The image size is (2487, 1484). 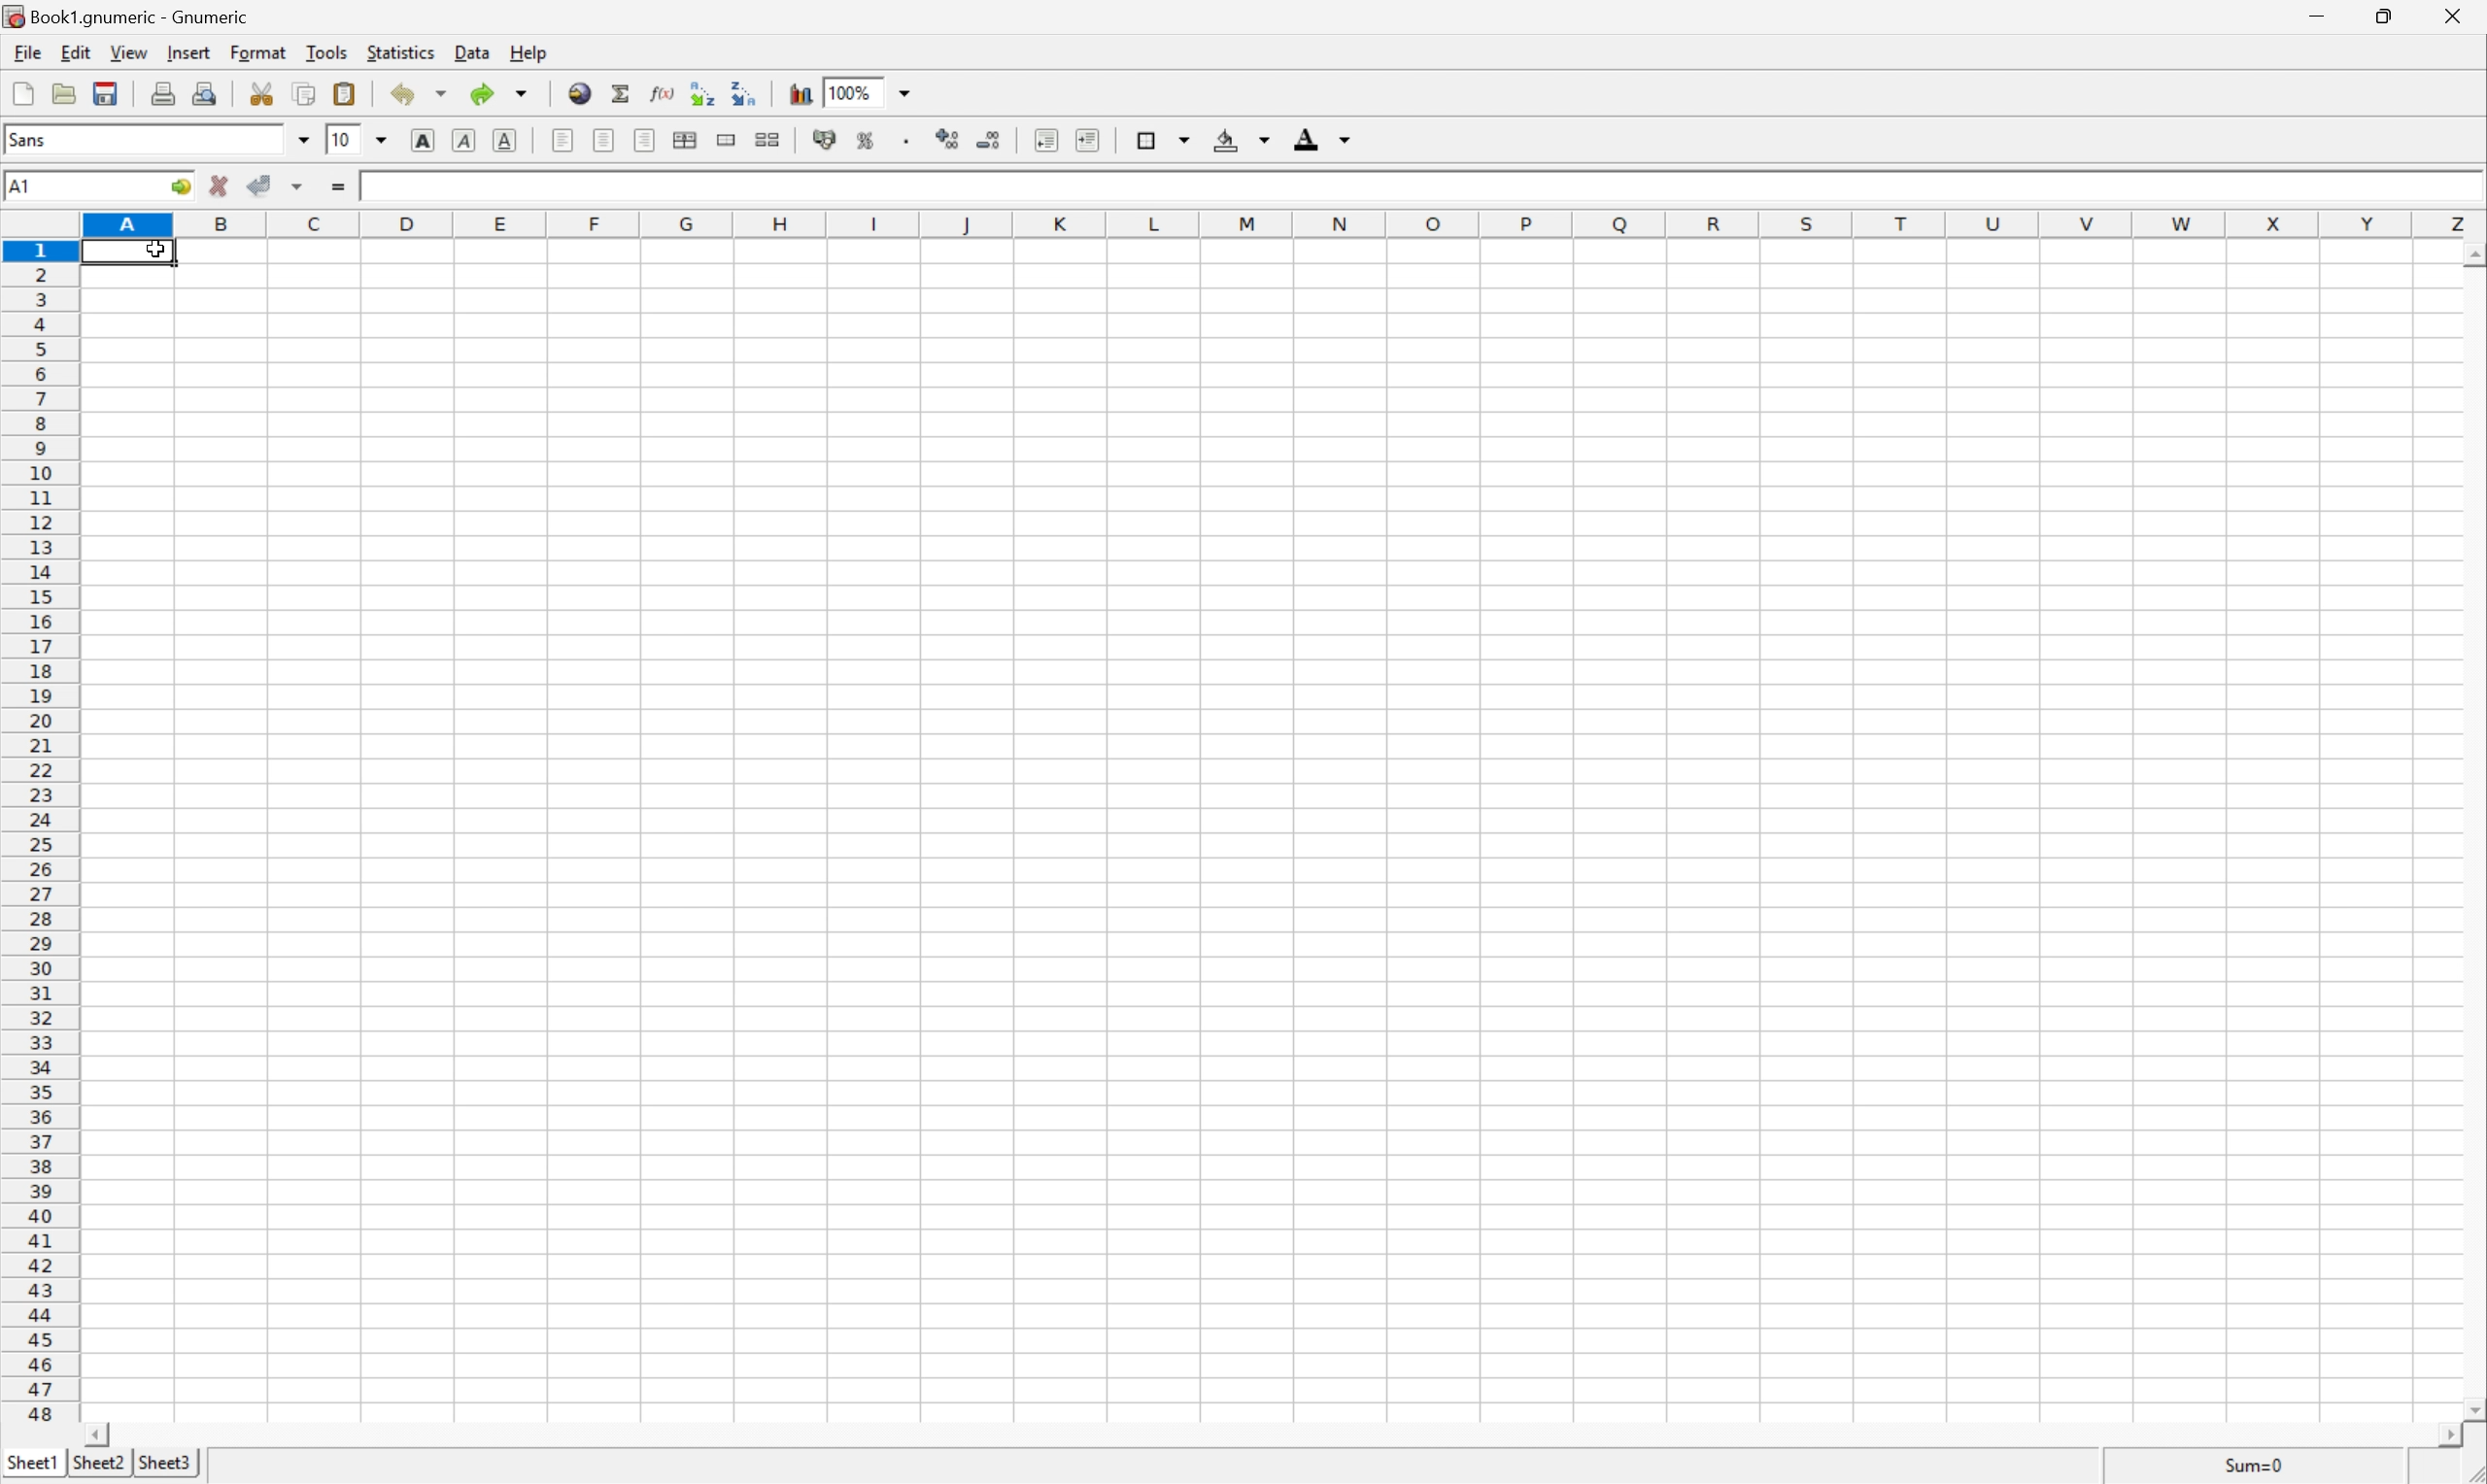 What do you see at coordinates (260, 186) in the screenshot?
I see `accept change` at bounding box center [260, 186].